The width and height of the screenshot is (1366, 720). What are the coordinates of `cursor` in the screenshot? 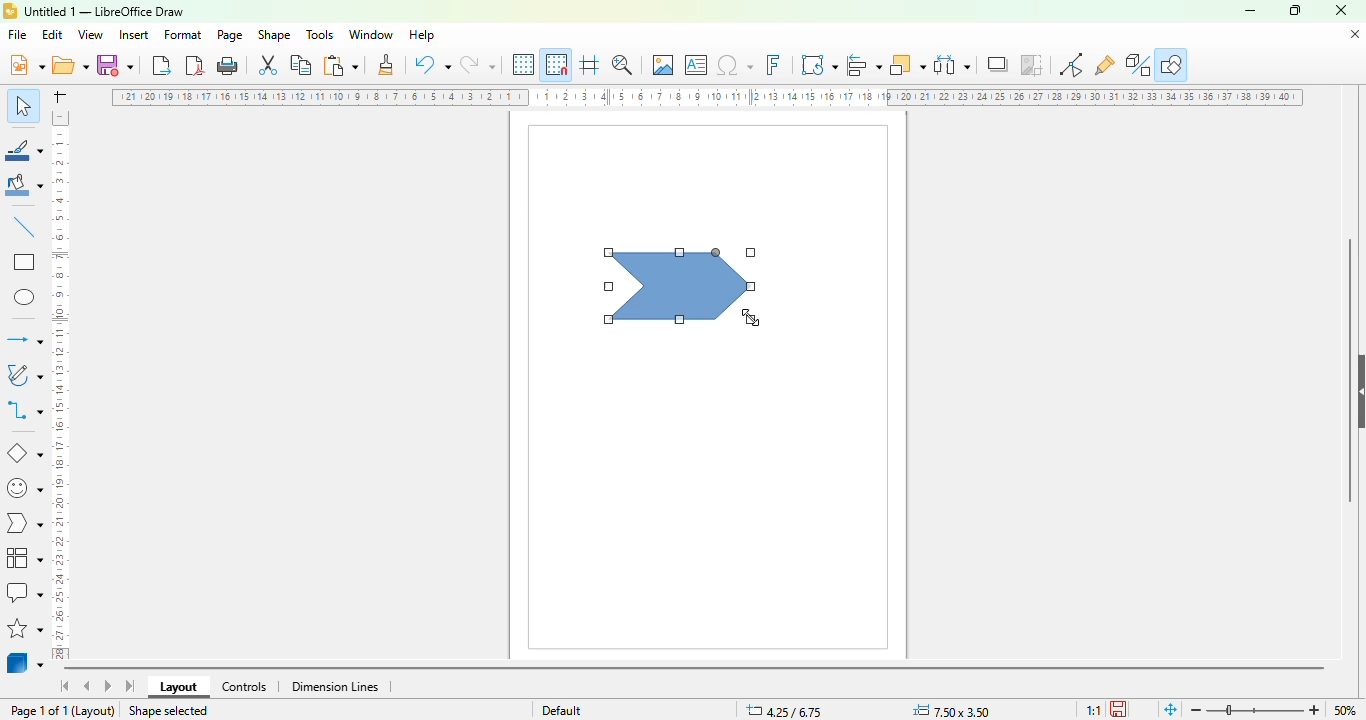 It's located at (751, 317).